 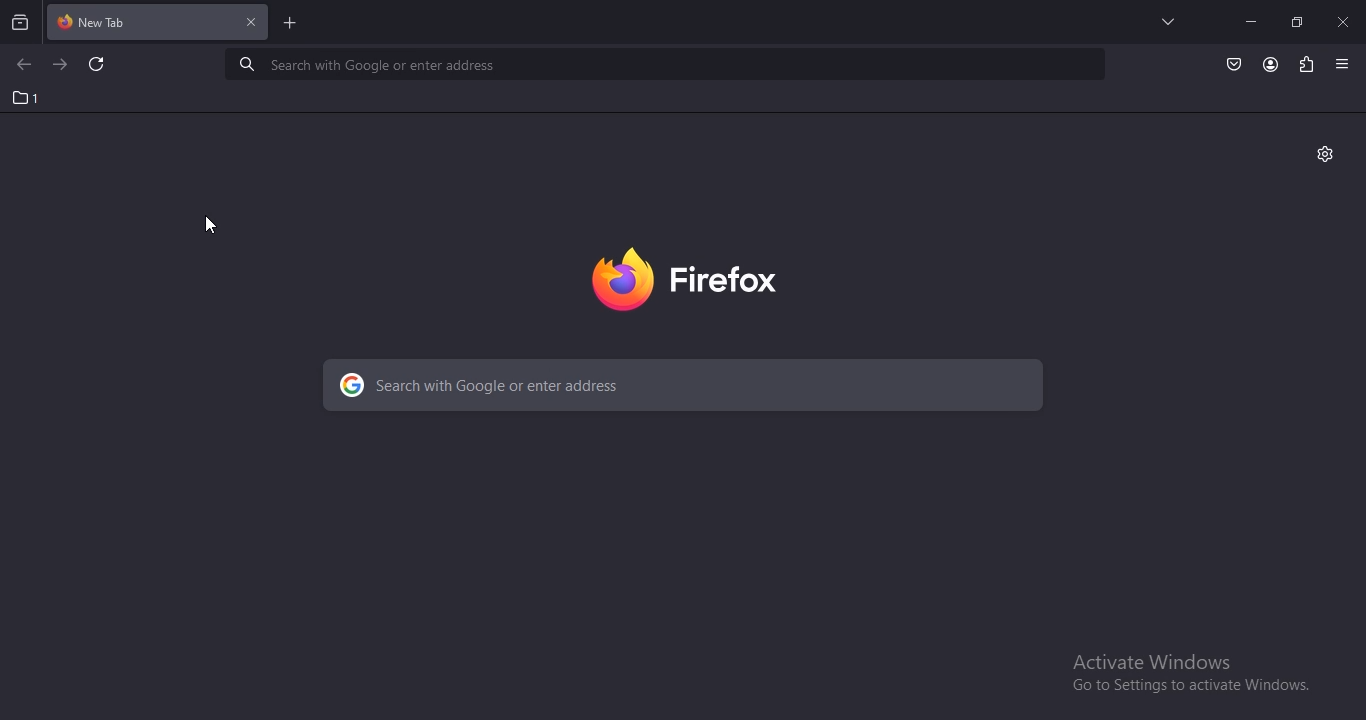 I want to click on extensions, so click(x=1304, y=63).